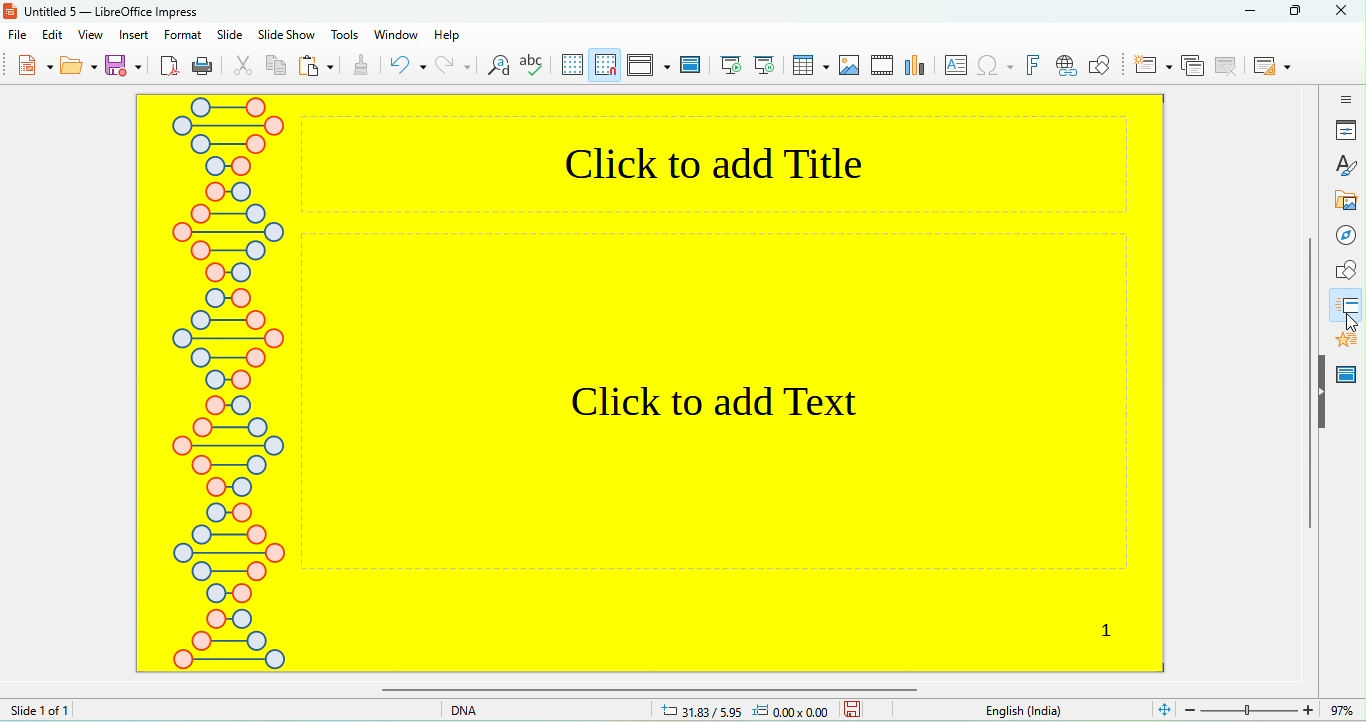  Describe the element at coordinates (461, 37) in the screenshot. I see `help` at that location.